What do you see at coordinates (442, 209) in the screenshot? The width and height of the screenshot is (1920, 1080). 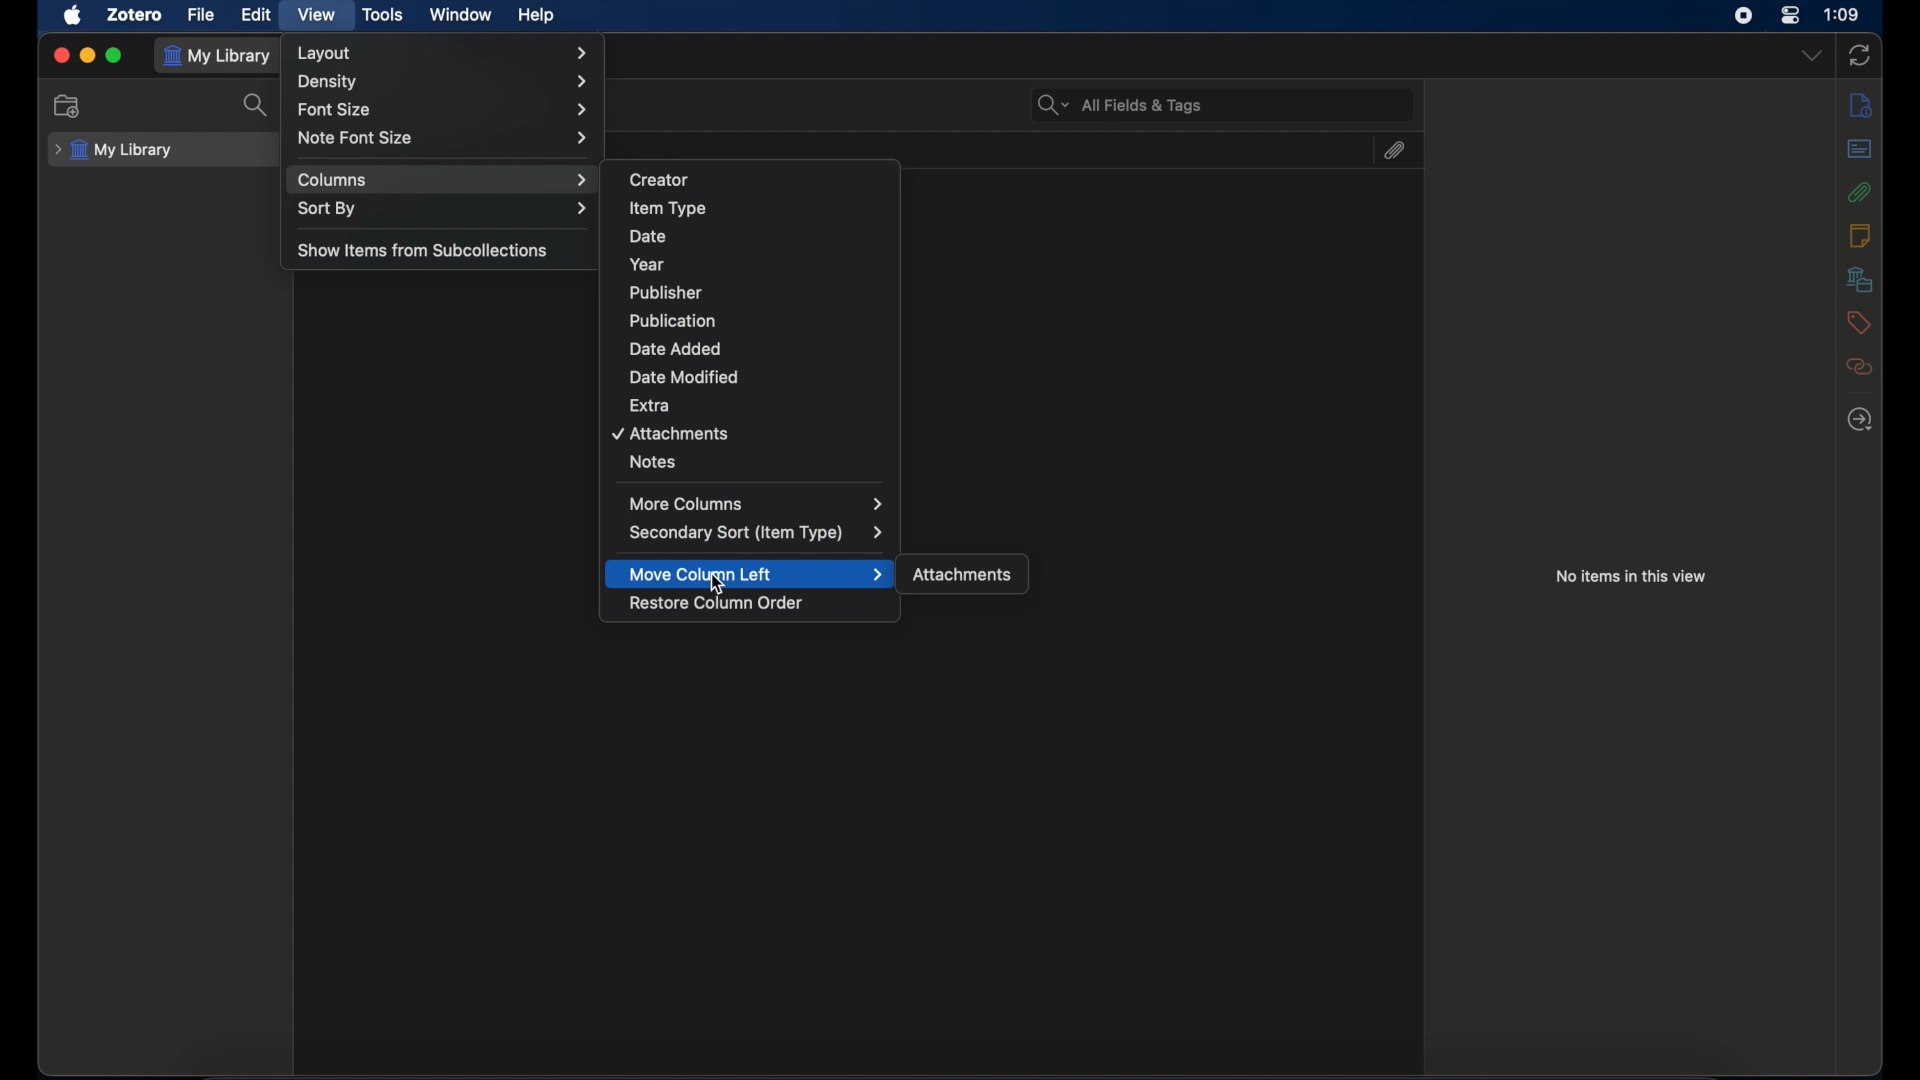 I see `sort by` at bounding box center [442, 209].